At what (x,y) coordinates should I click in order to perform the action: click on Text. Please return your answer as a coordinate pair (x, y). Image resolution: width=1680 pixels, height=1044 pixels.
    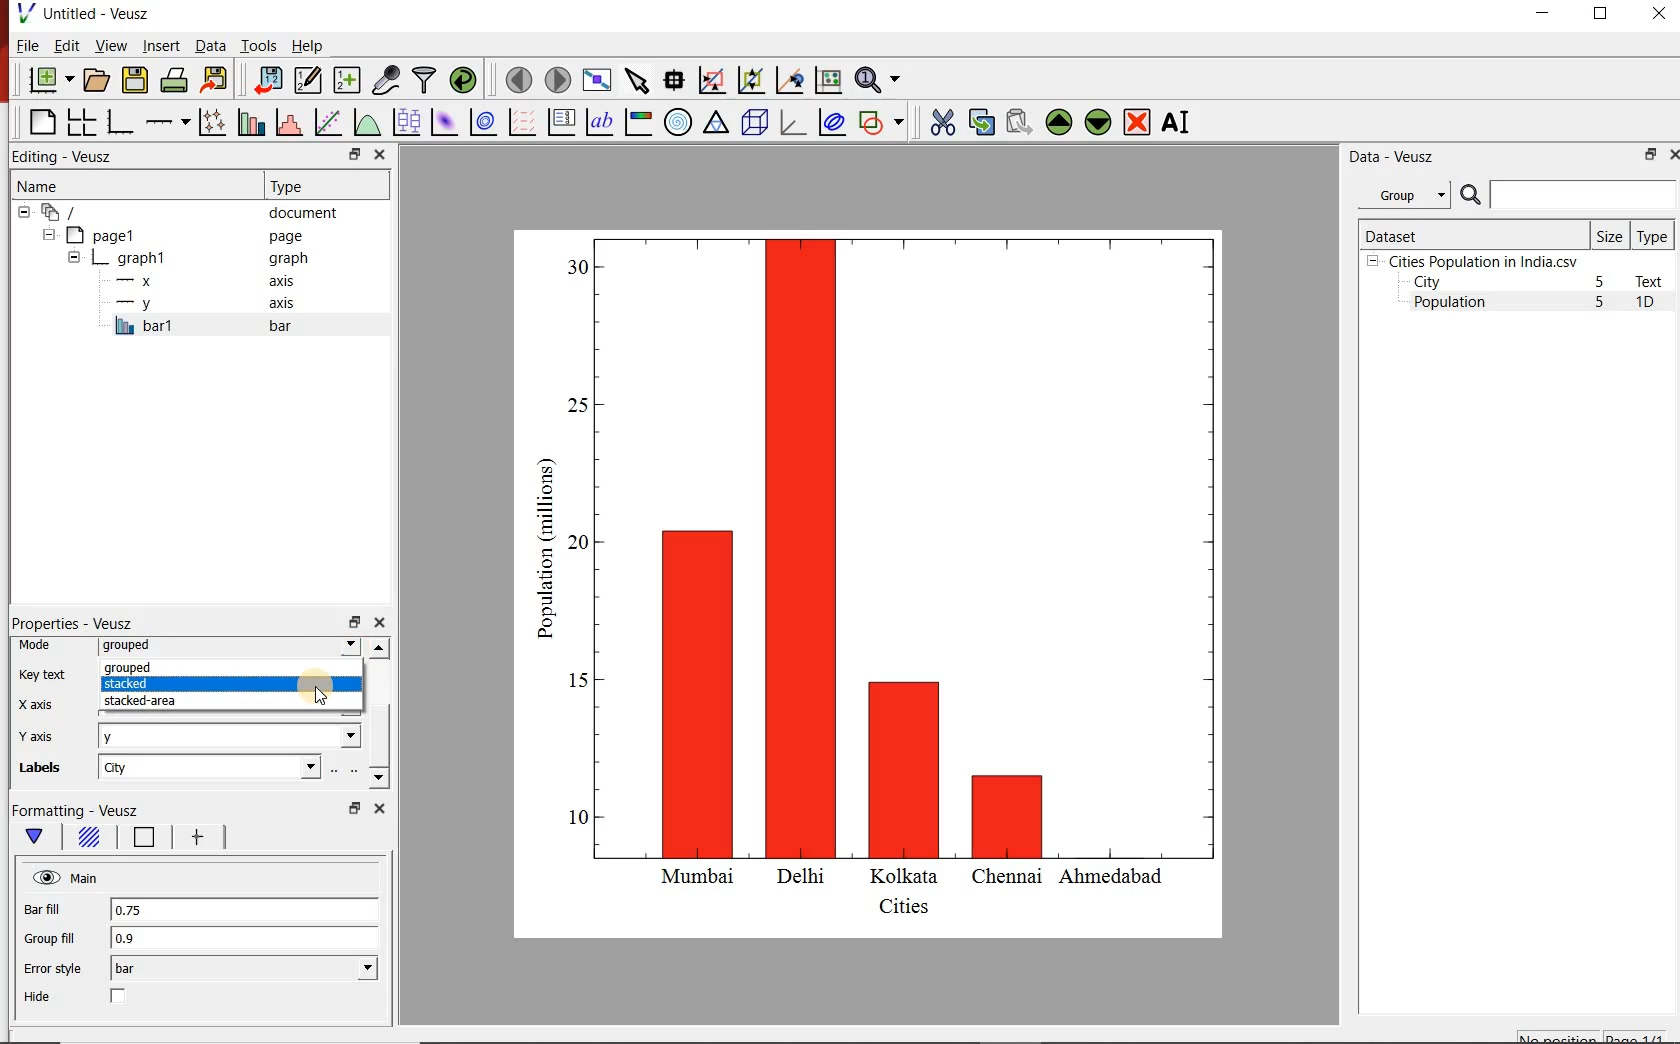
    Looking at the image, I should click on (1653, 281).